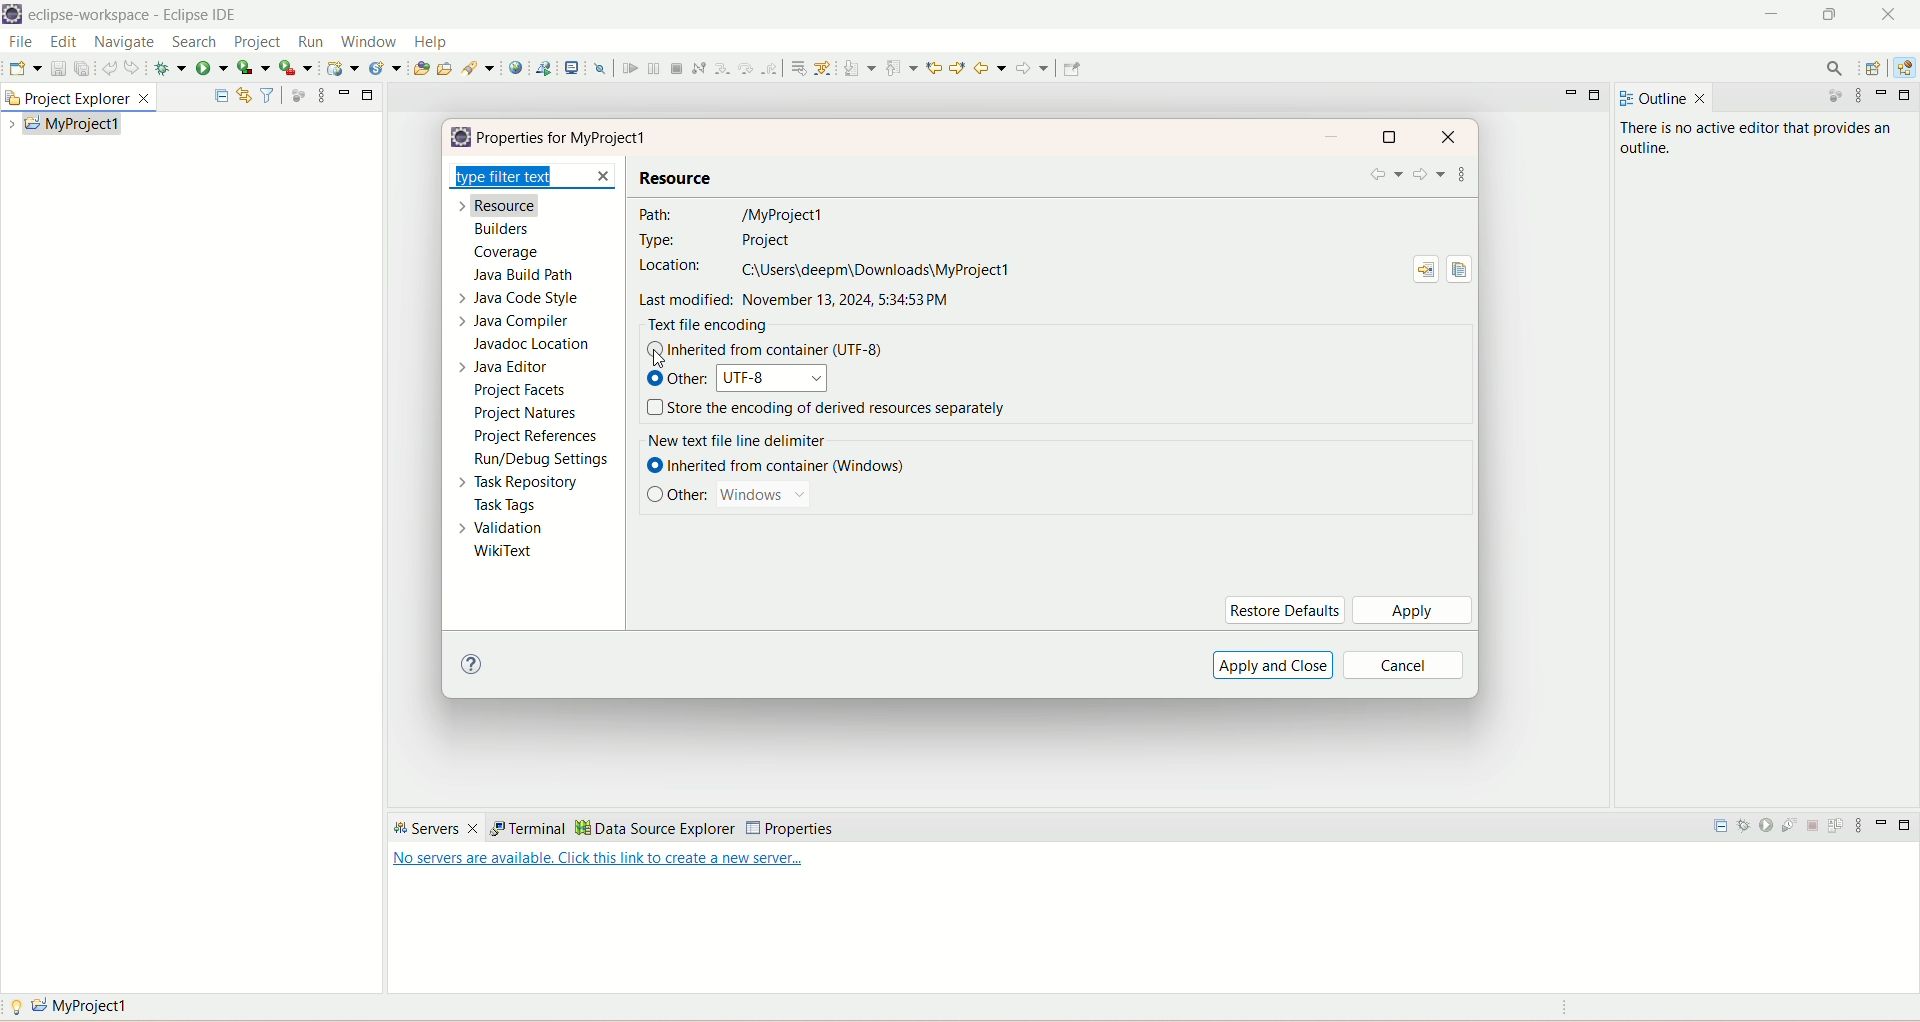 This screenshot has height=1022, width=1920. What do you see at coordinates (763, 496) in the screenshot?
I see `windows` at bounding box center [763, 496].